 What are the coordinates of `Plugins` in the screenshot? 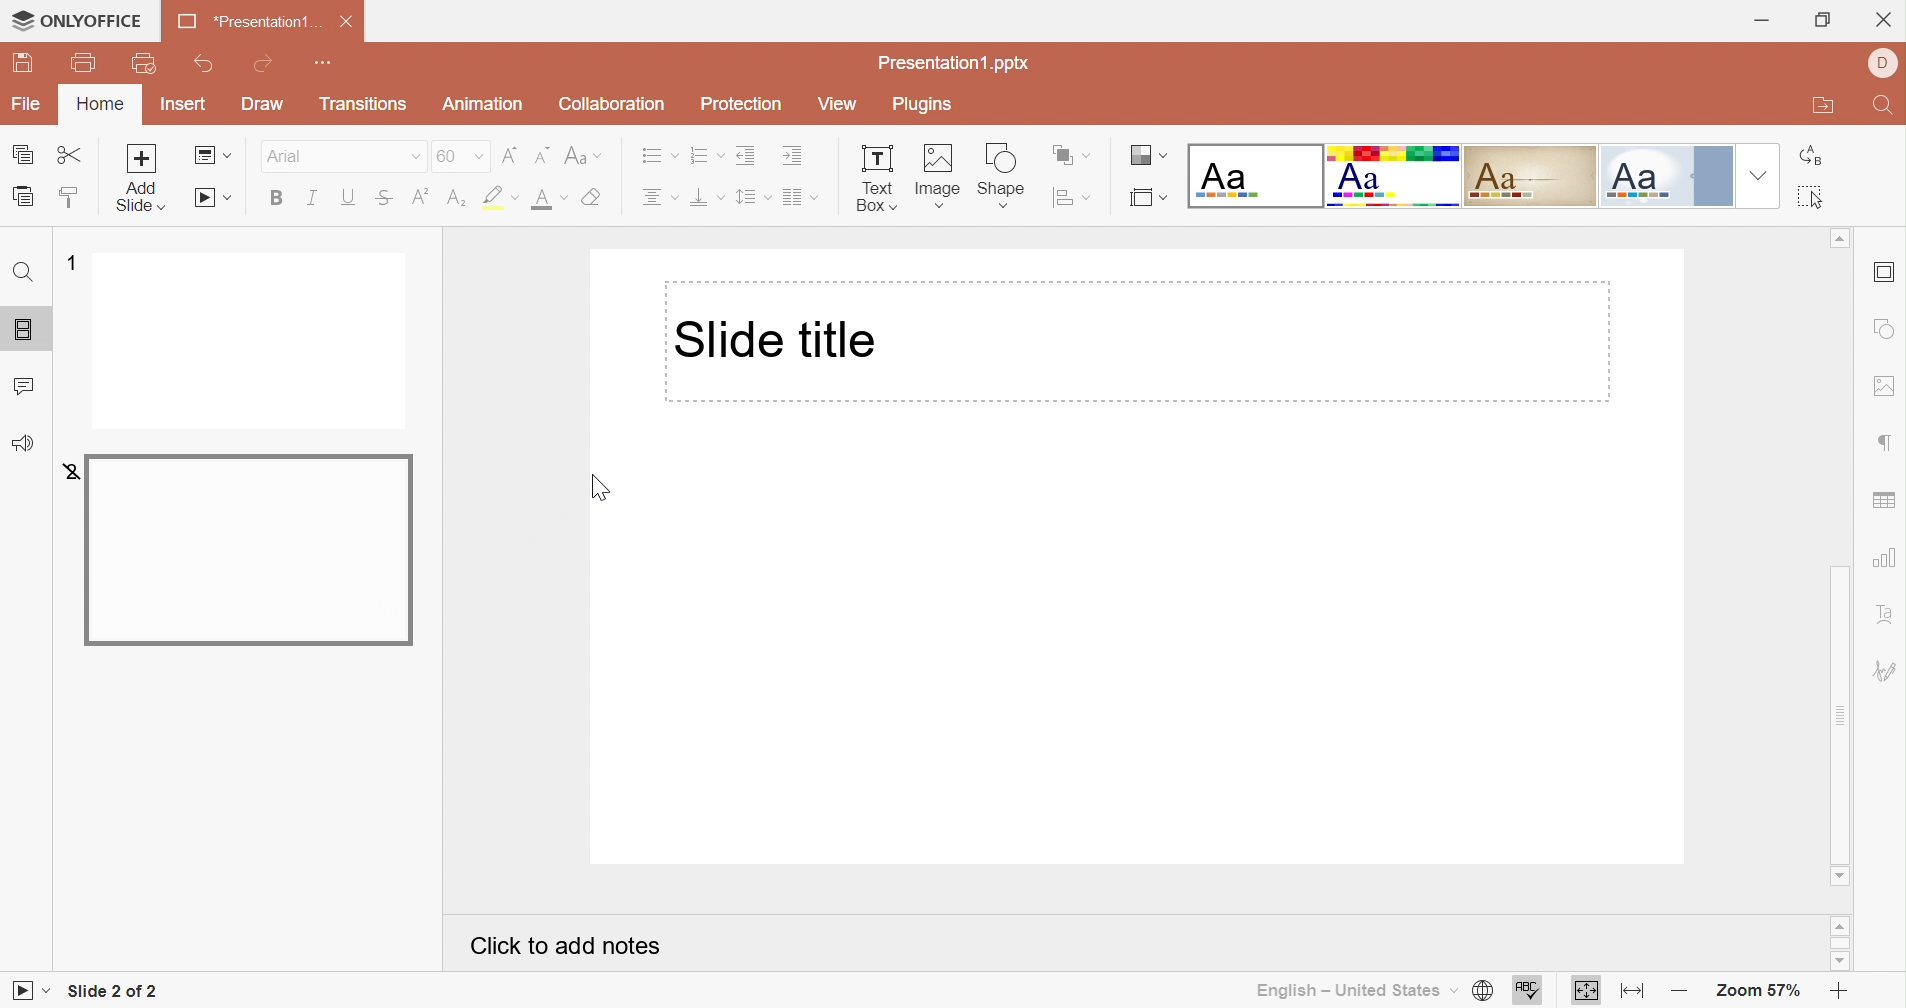 It's located at (920, 104).